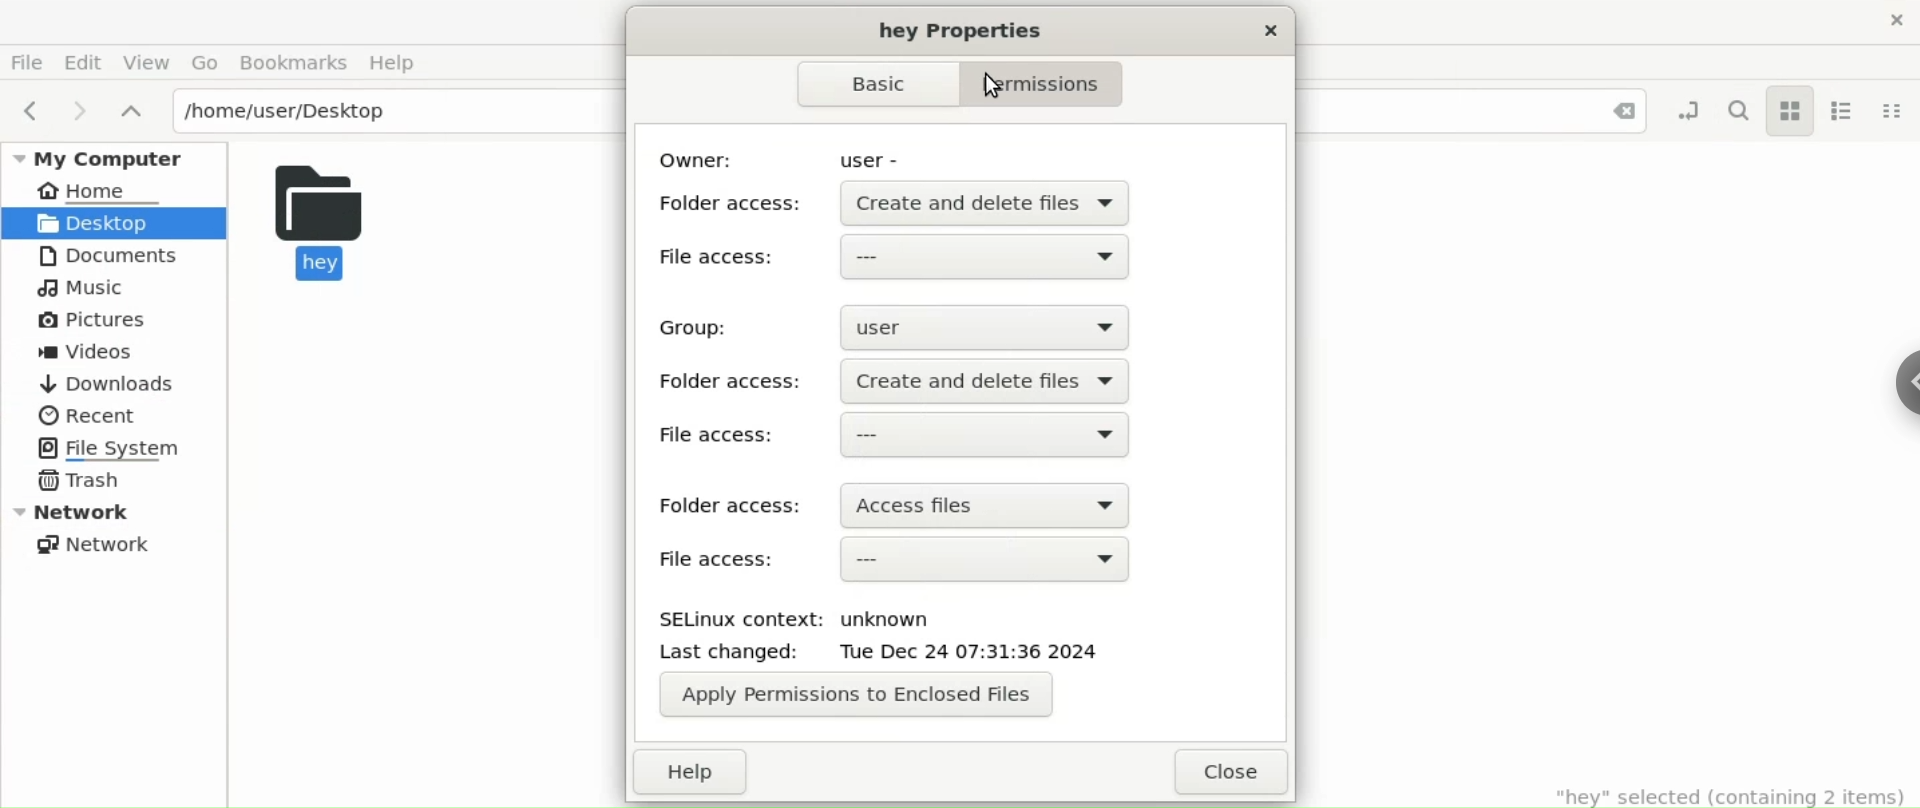  I want to click on list view, so click(1845, 113).